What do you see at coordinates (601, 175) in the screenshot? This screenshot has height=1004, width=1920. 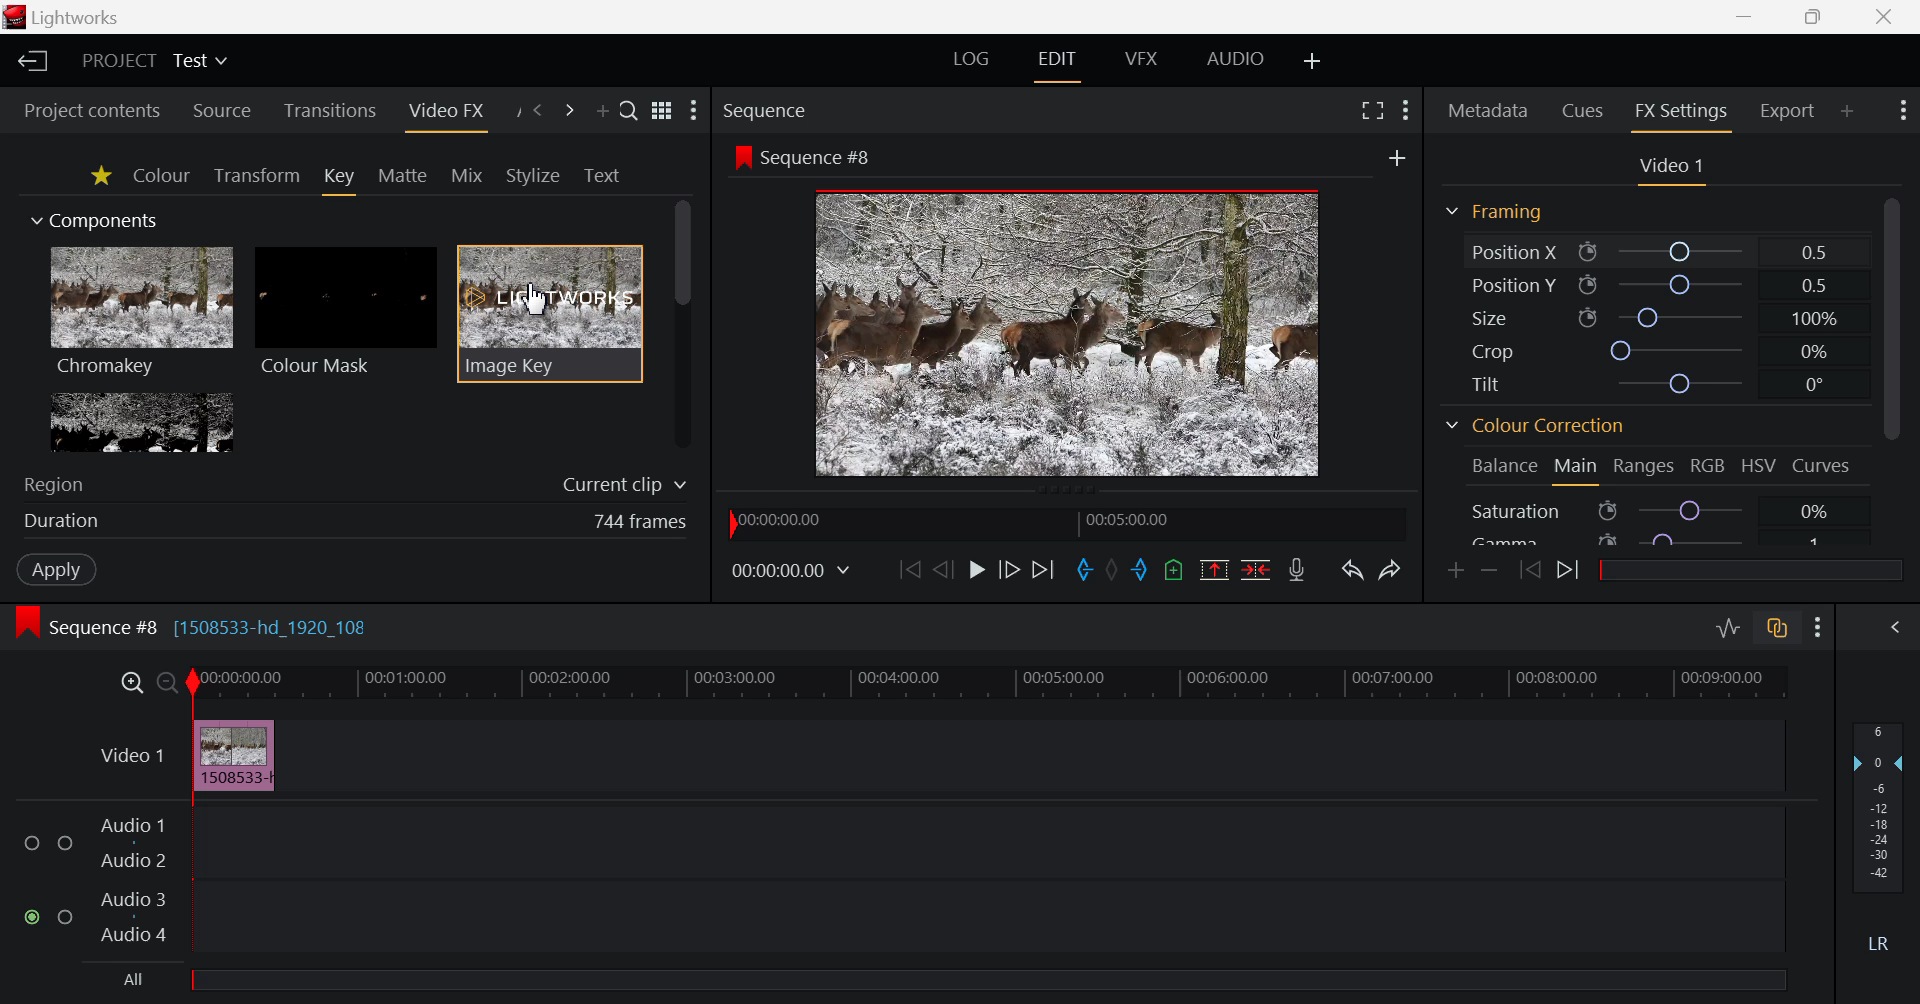 I see `Text` at bounding box center [601, 175].